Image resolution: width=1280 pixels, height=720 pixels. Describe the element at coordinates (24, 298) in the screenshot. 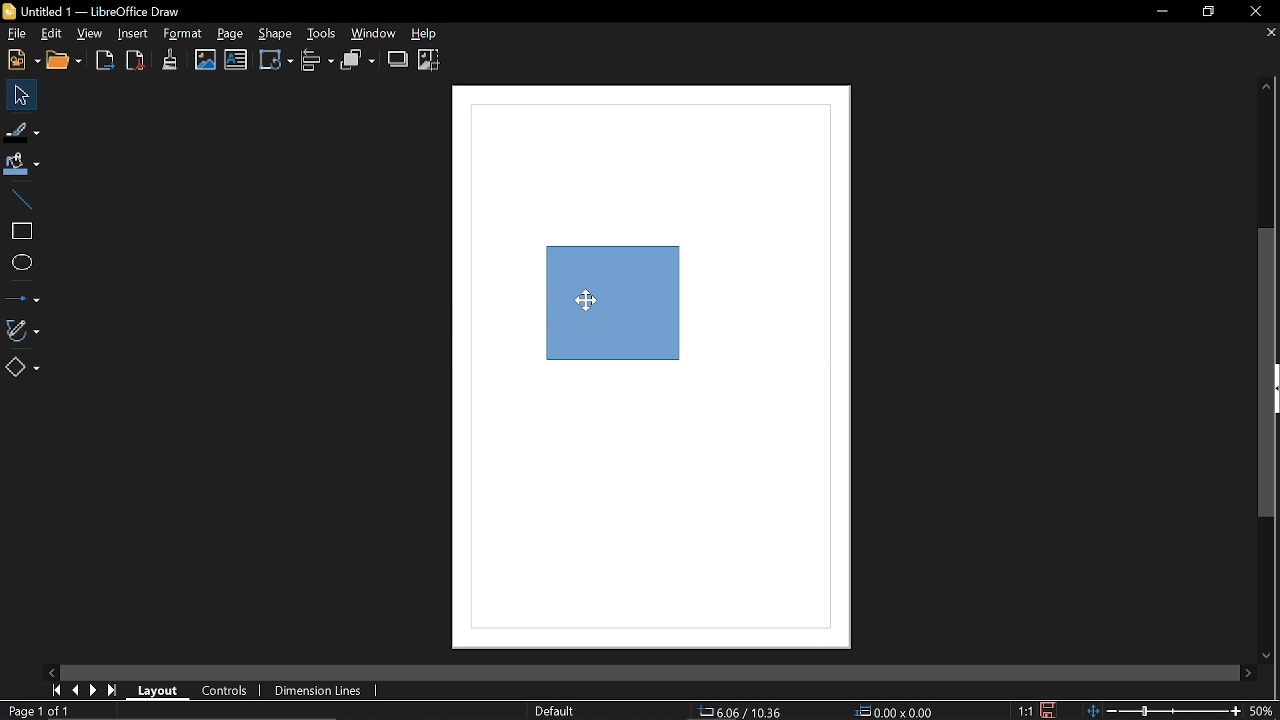

I see `Lines and arrows` at that location.